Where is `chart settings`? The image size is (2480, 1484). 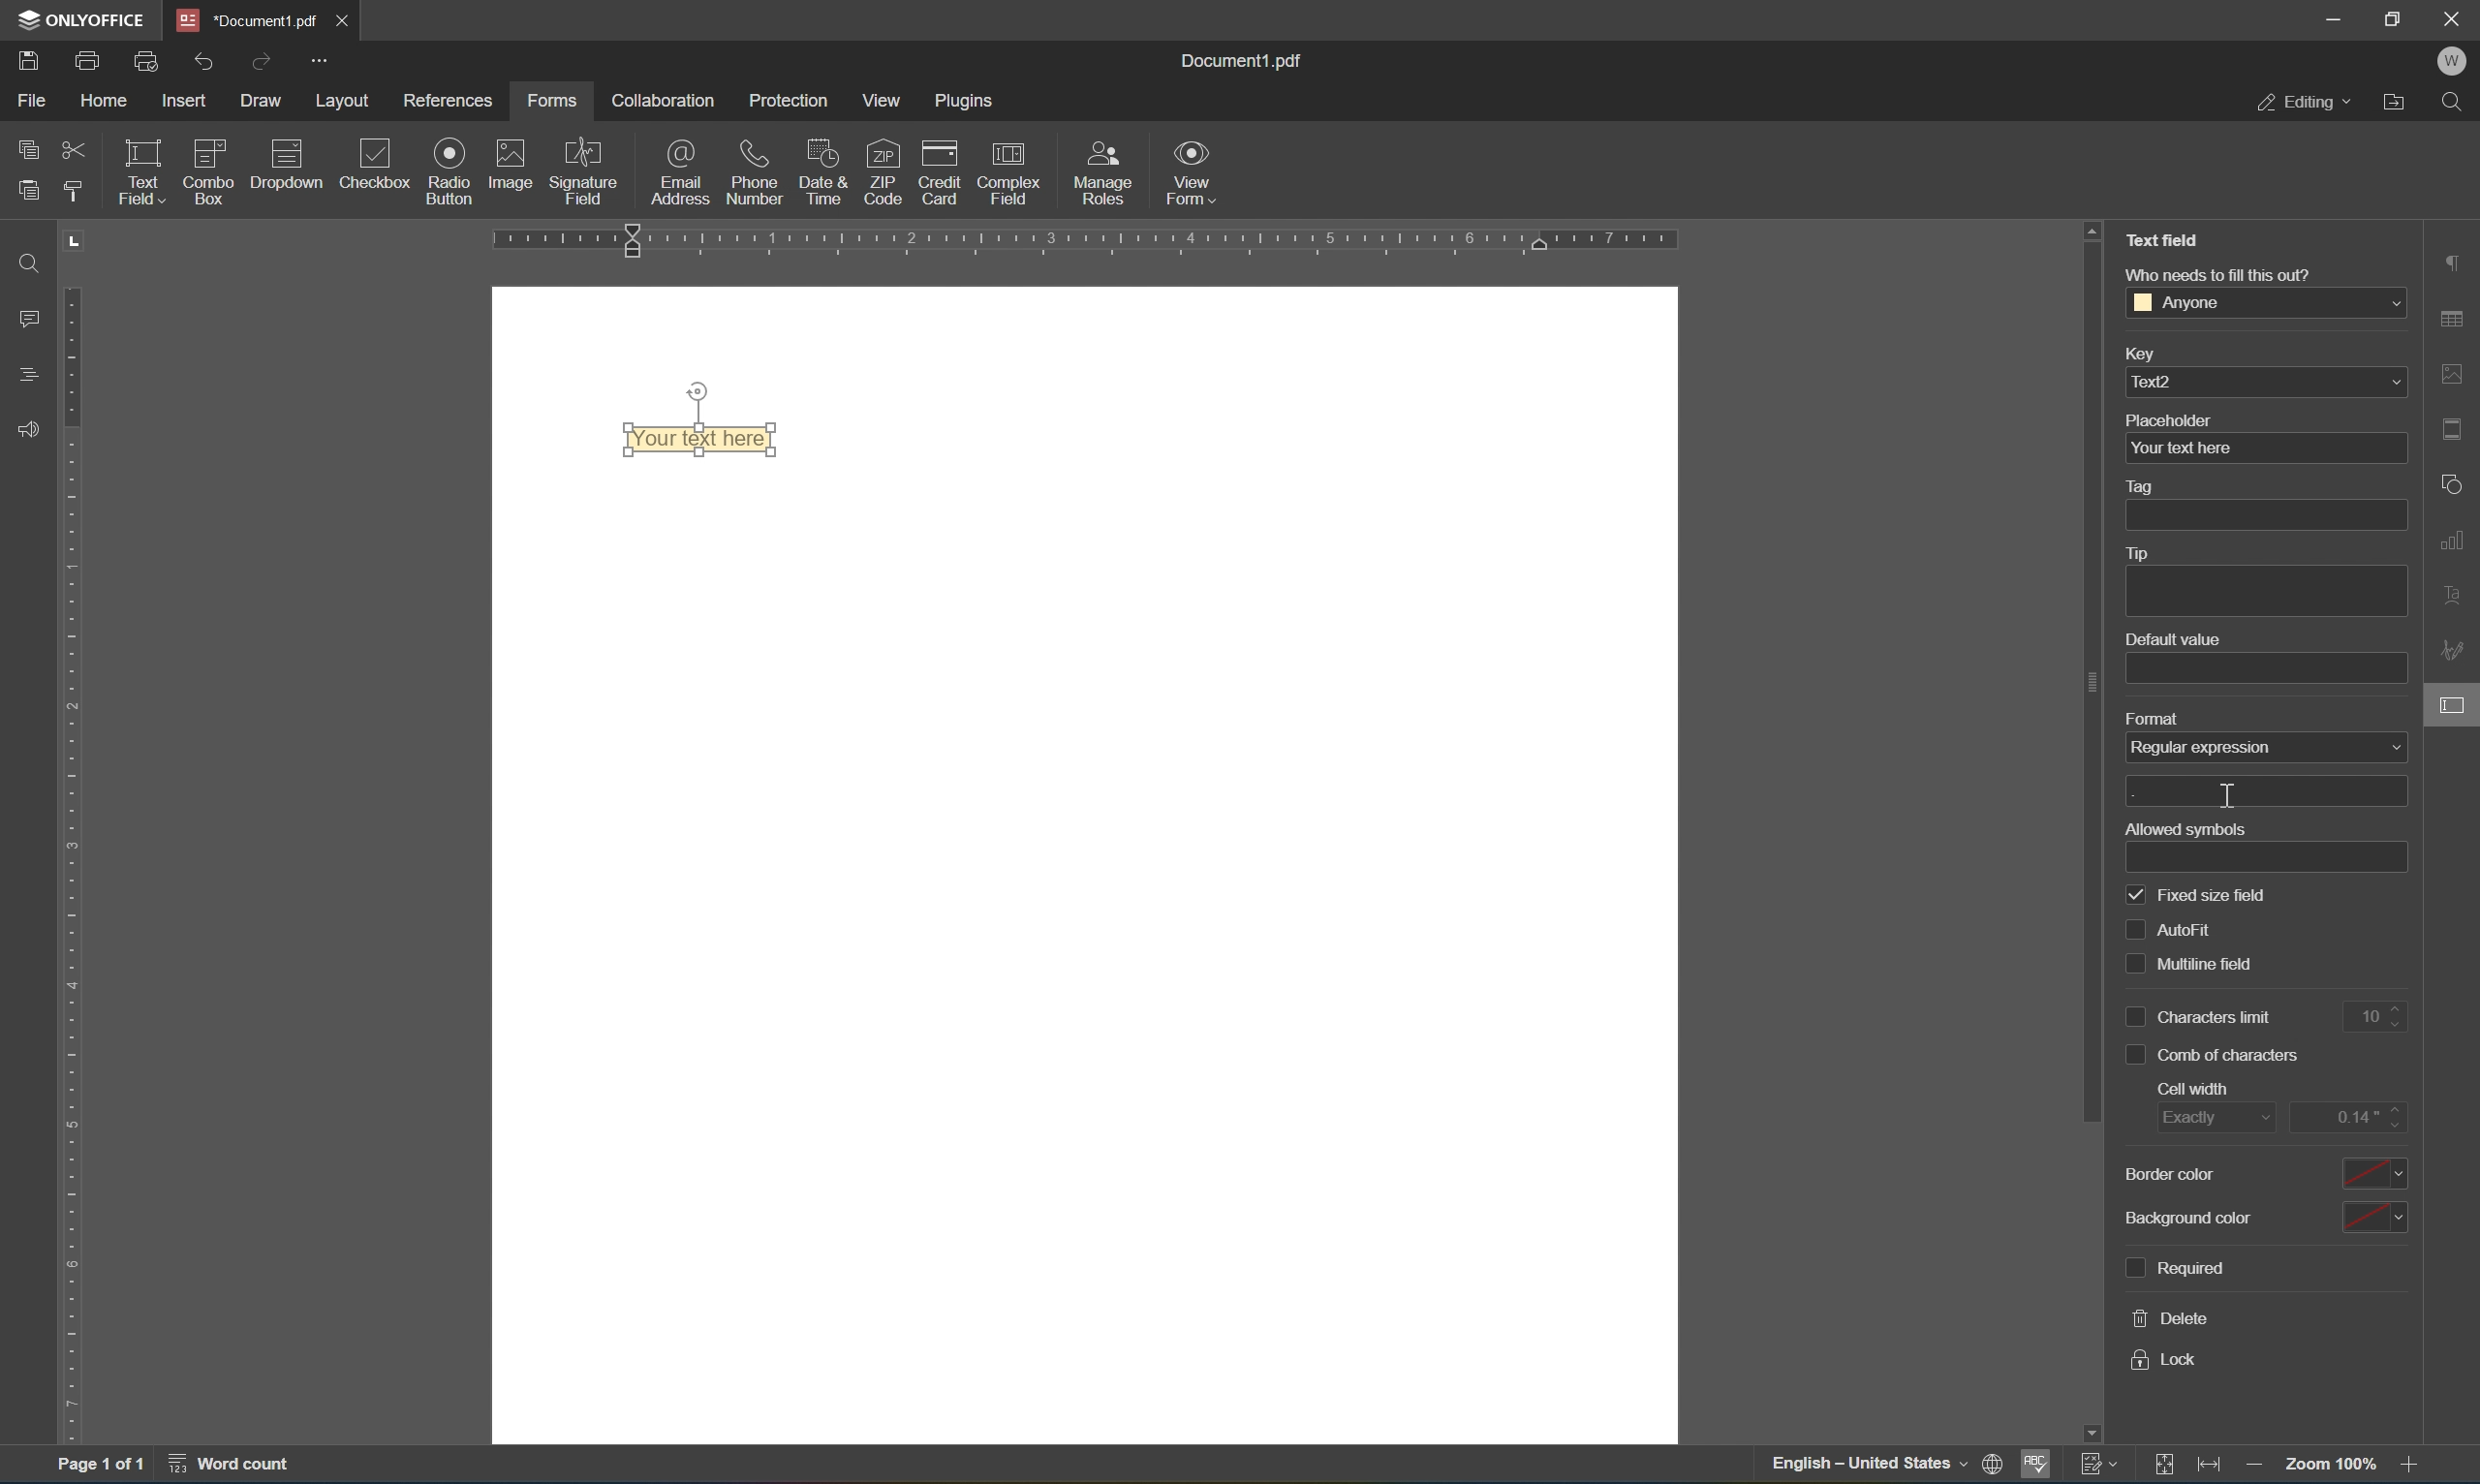
chart settings is located at coordinates (2454, 543).